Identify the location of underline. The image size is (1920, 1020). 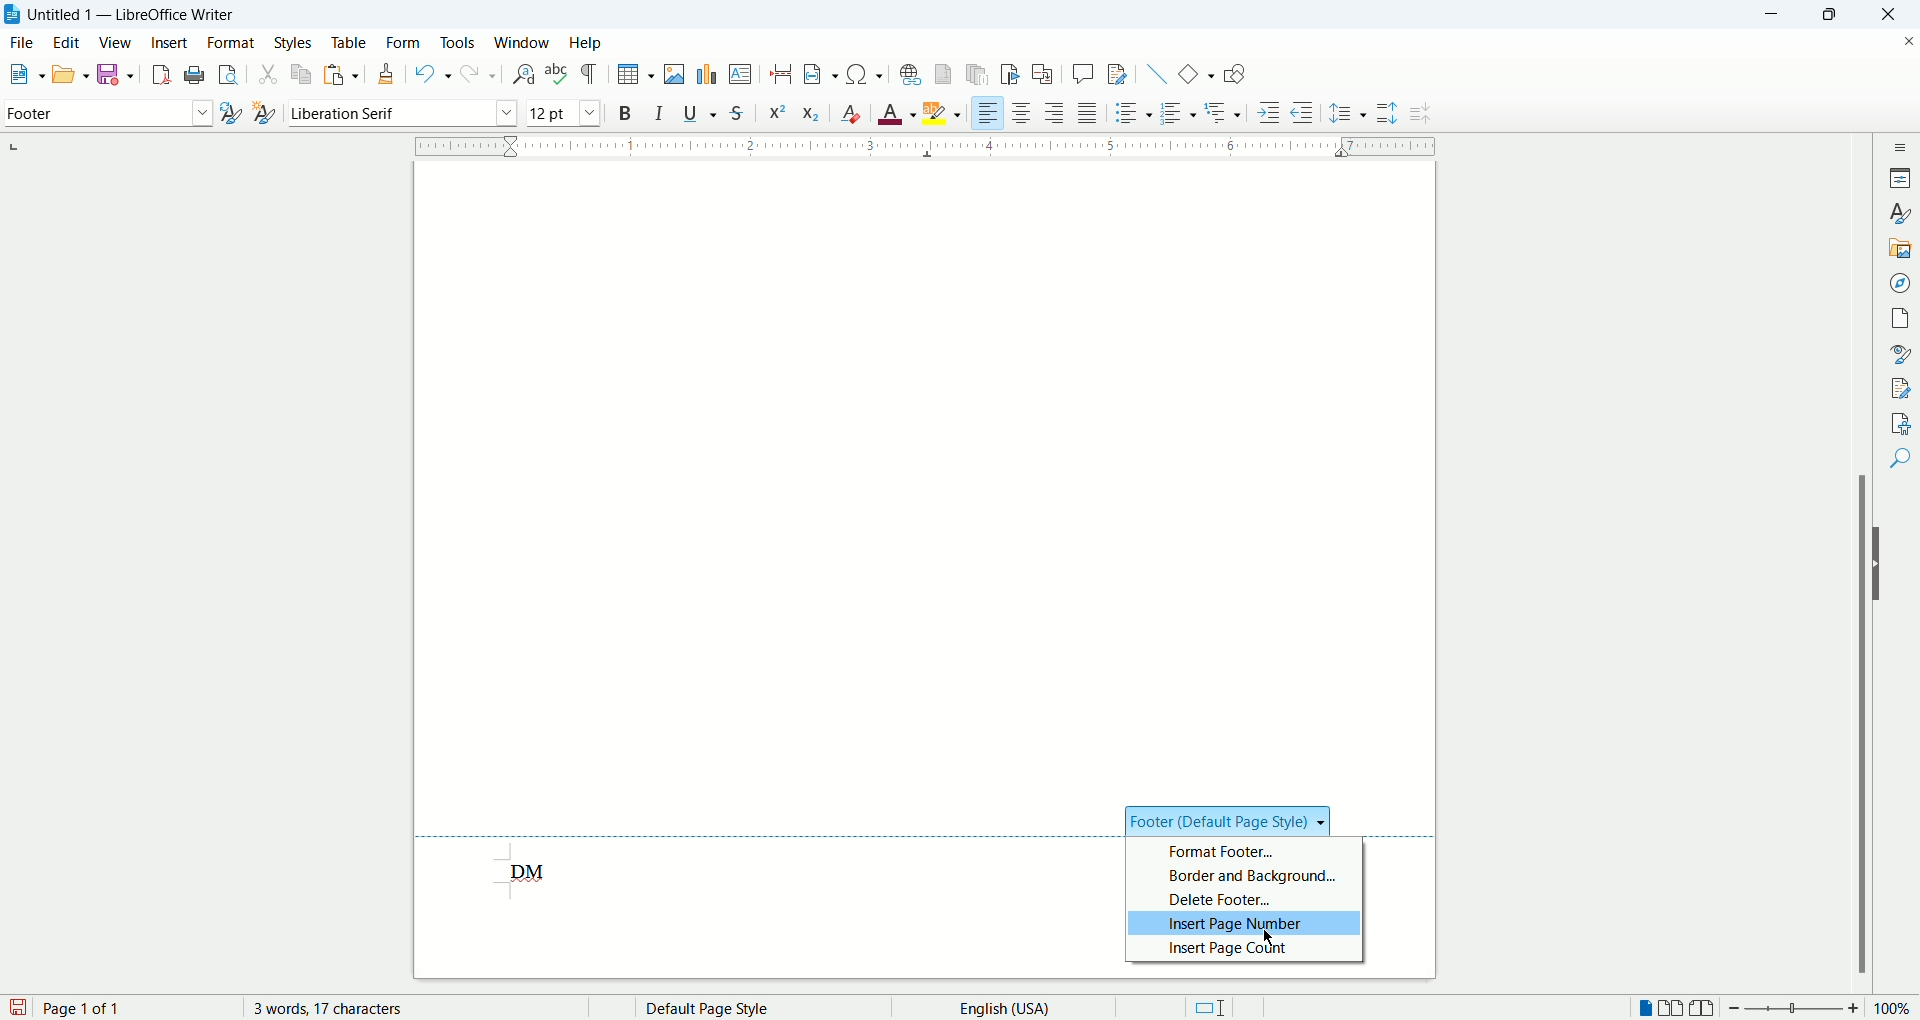
(703, 113).